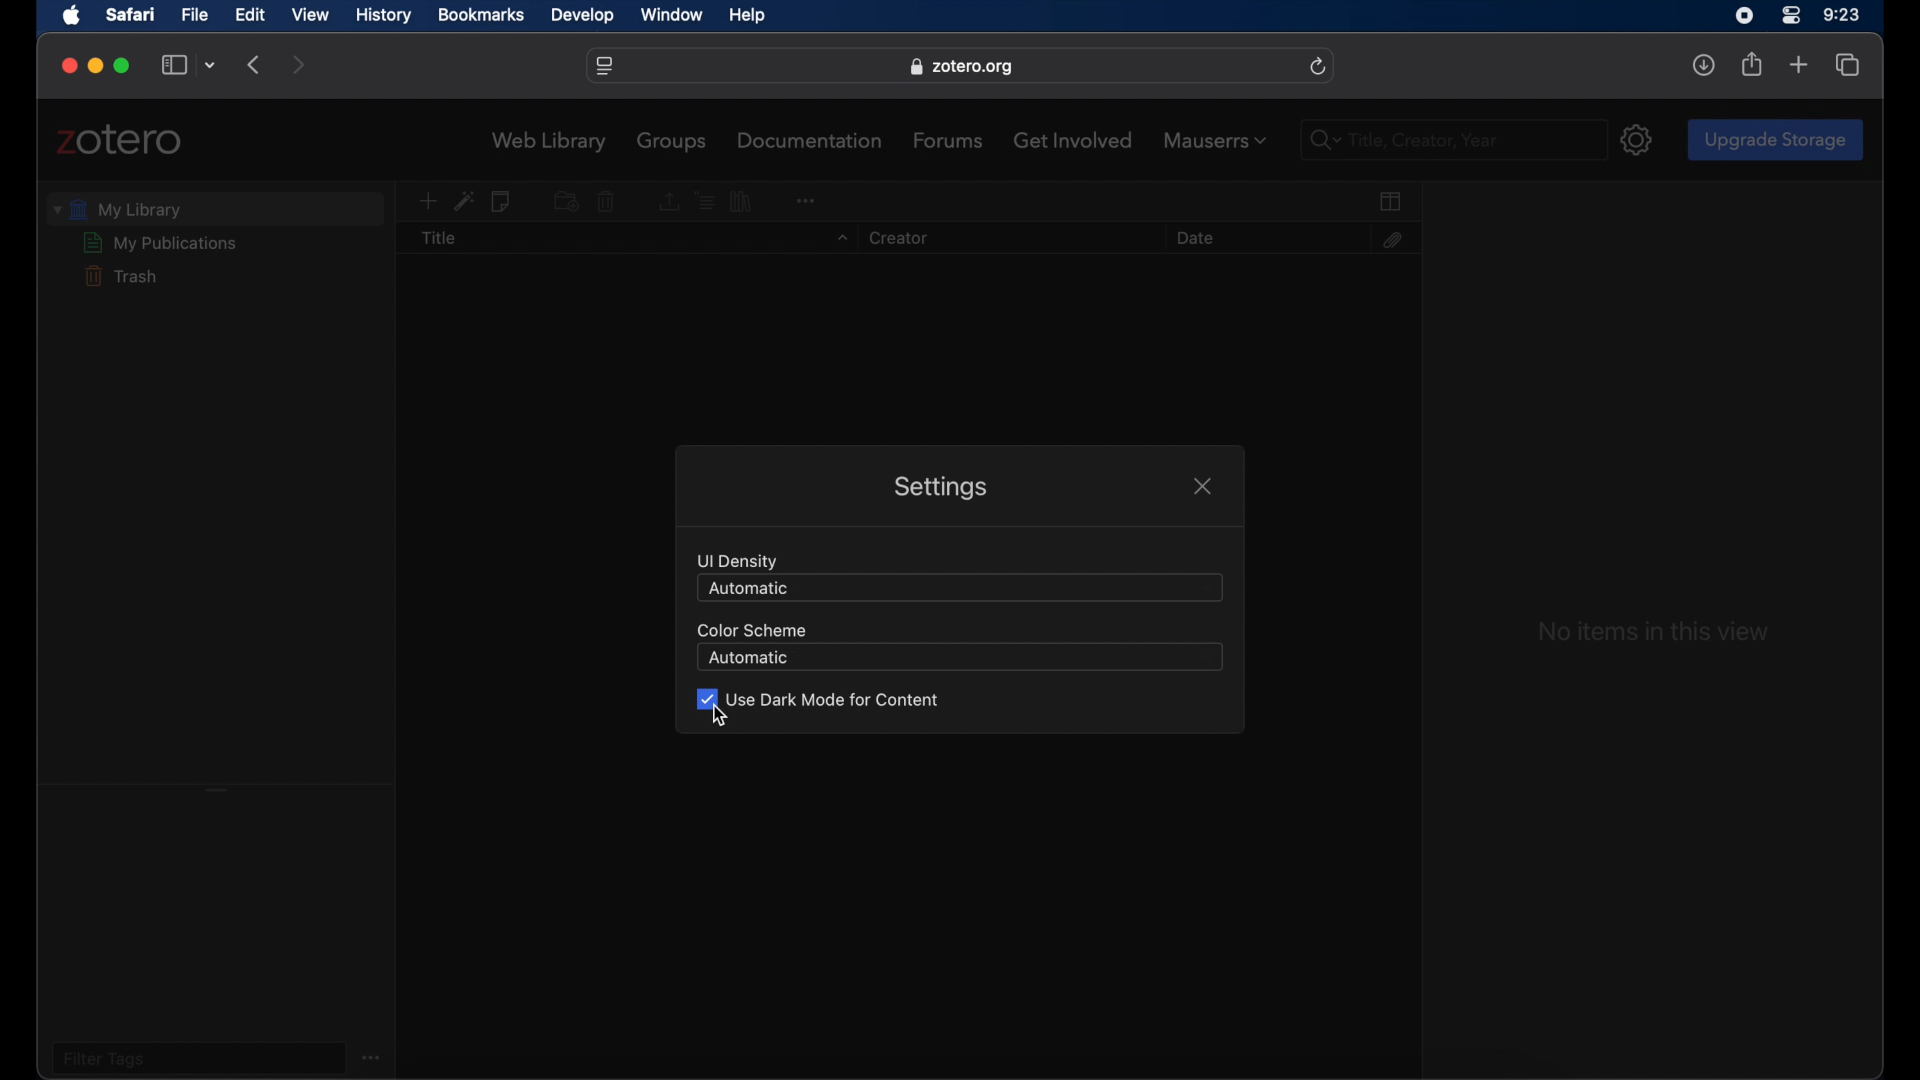 The width and height of the screenshot is (1920, 1080). What do you see at coordinates (1799, 66) in the screenshot?
I see `add` at bounding box center [1799, 66].